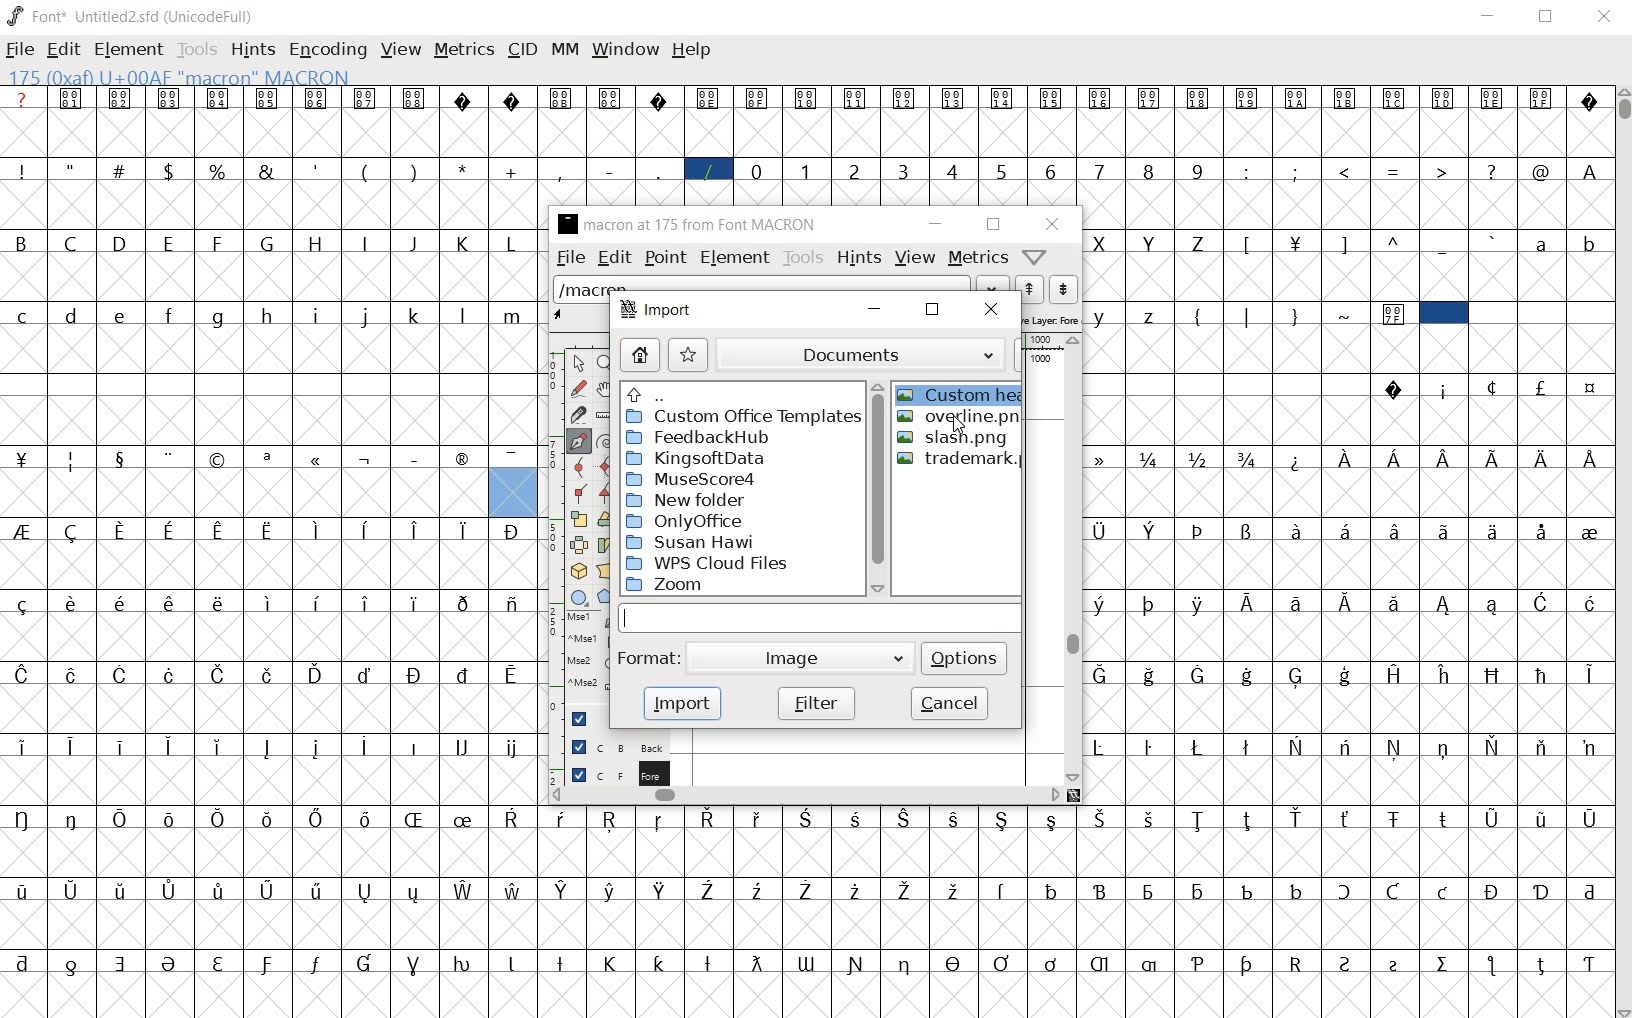  Describe the element at coordinates (1442, 673) in the screenshot. I see `Symbol` at that location.